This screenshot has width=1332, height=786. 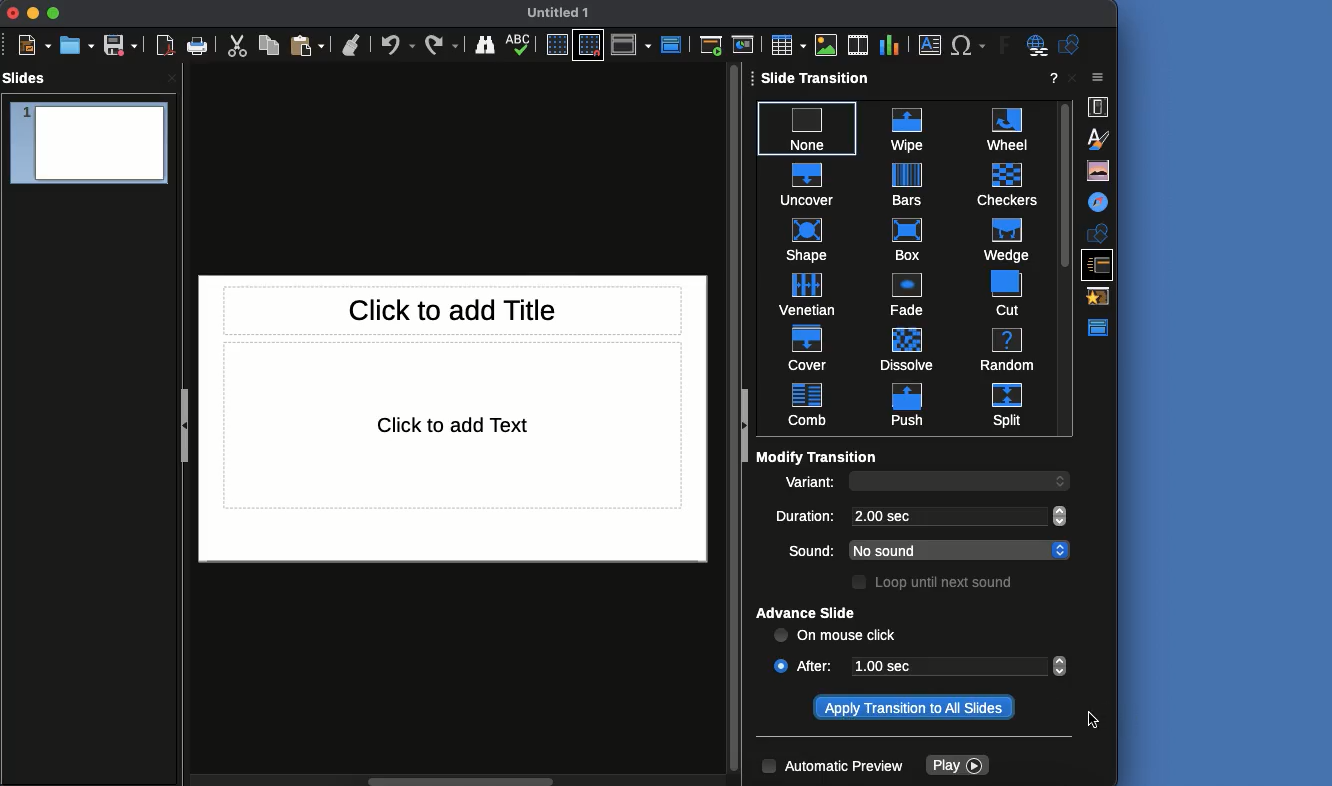 I want to click on 2.00 sec, so click(x=947, y=515).